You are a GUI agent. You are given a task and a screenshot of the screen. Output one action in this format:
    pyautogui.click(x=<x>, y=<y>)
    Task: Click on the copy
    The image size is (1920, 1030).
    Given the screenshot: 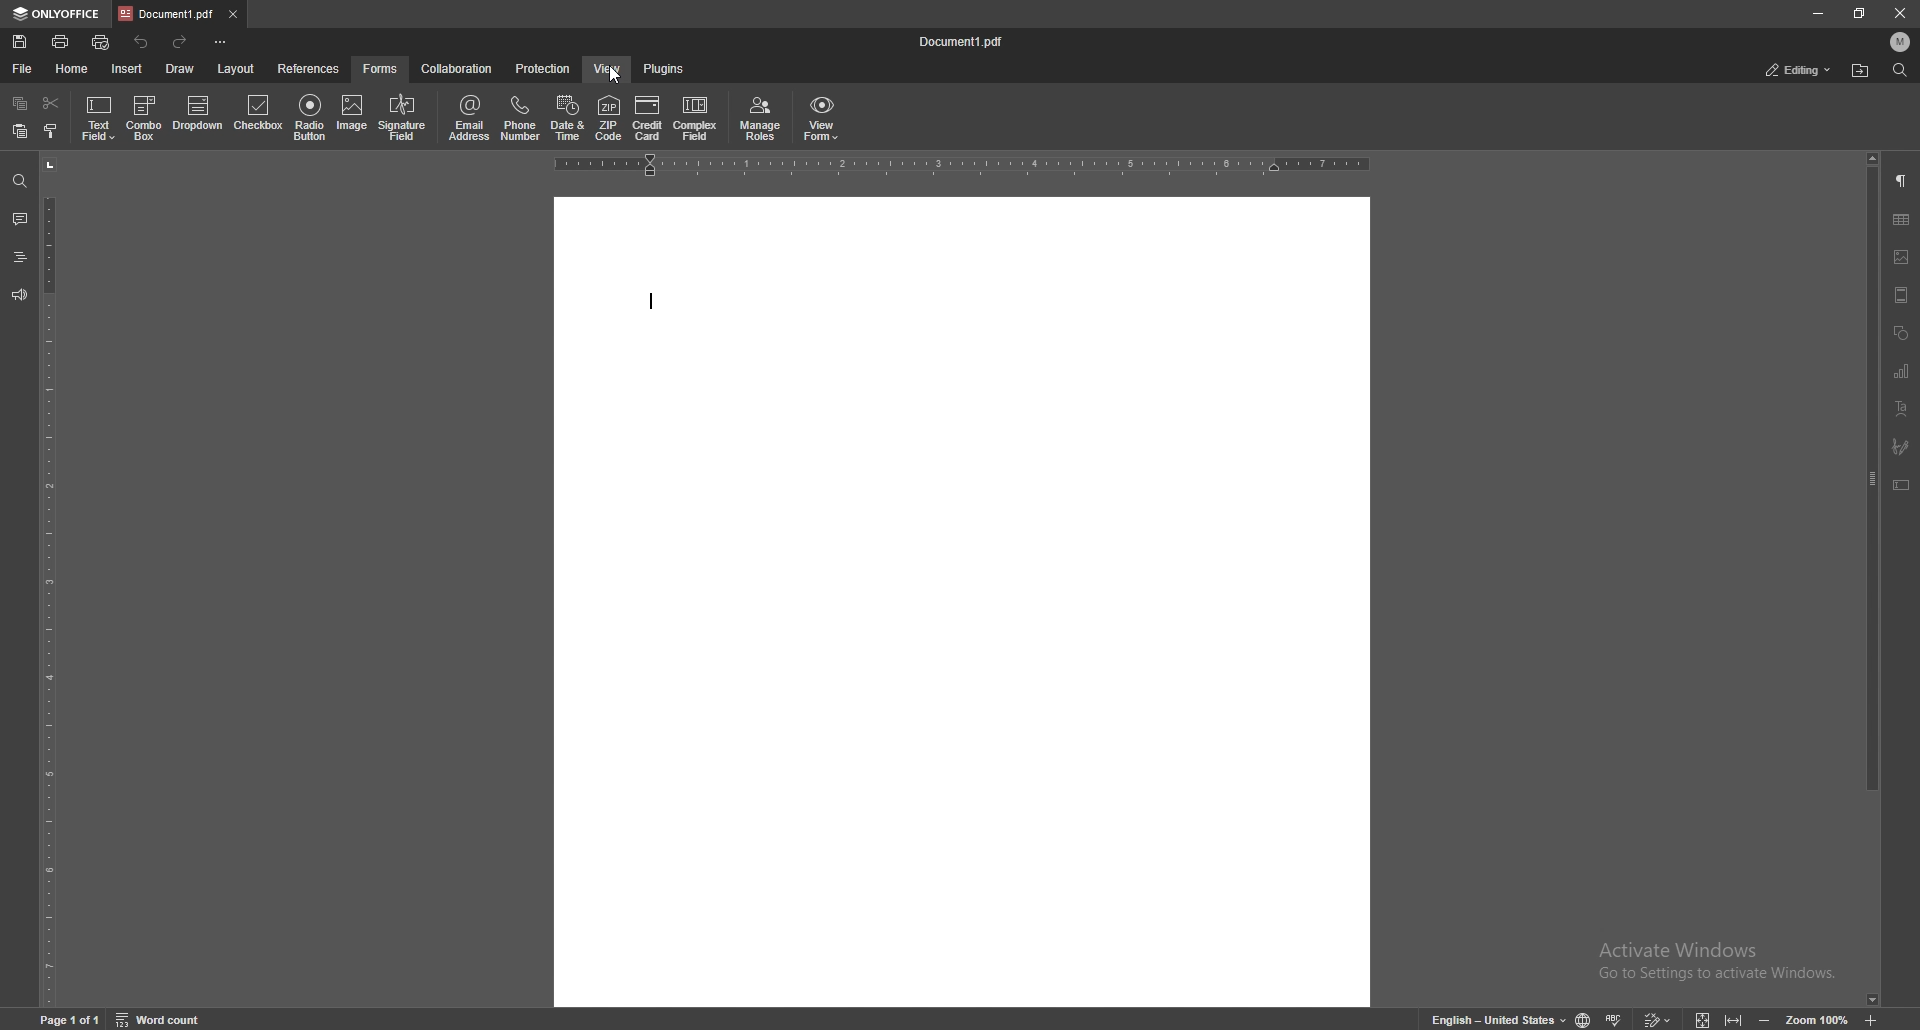 What is the action you would take?
    pyautogui.click(x=20, y=104)
    